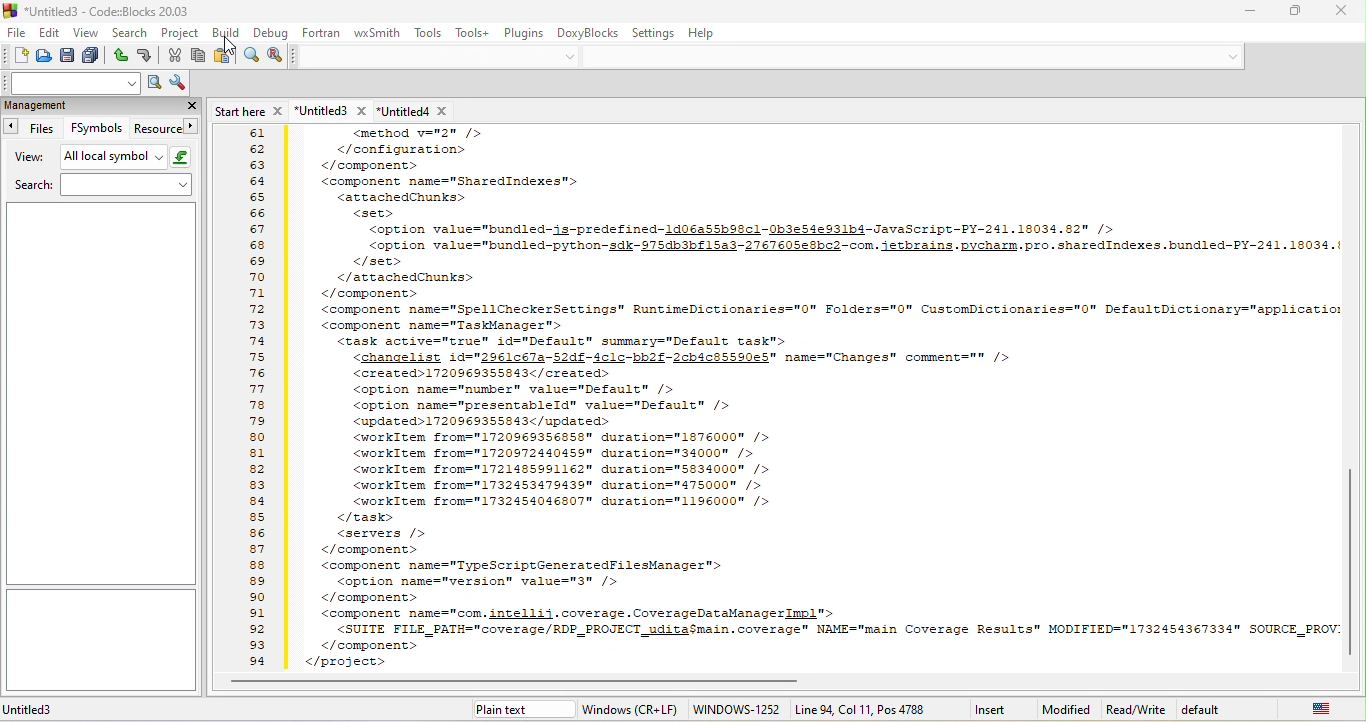 This screenshot has width=1366, height=722. What do you see at coordinates (475, 32) in the screenshot?
I see `tools++` at bounding box center [475, 32].